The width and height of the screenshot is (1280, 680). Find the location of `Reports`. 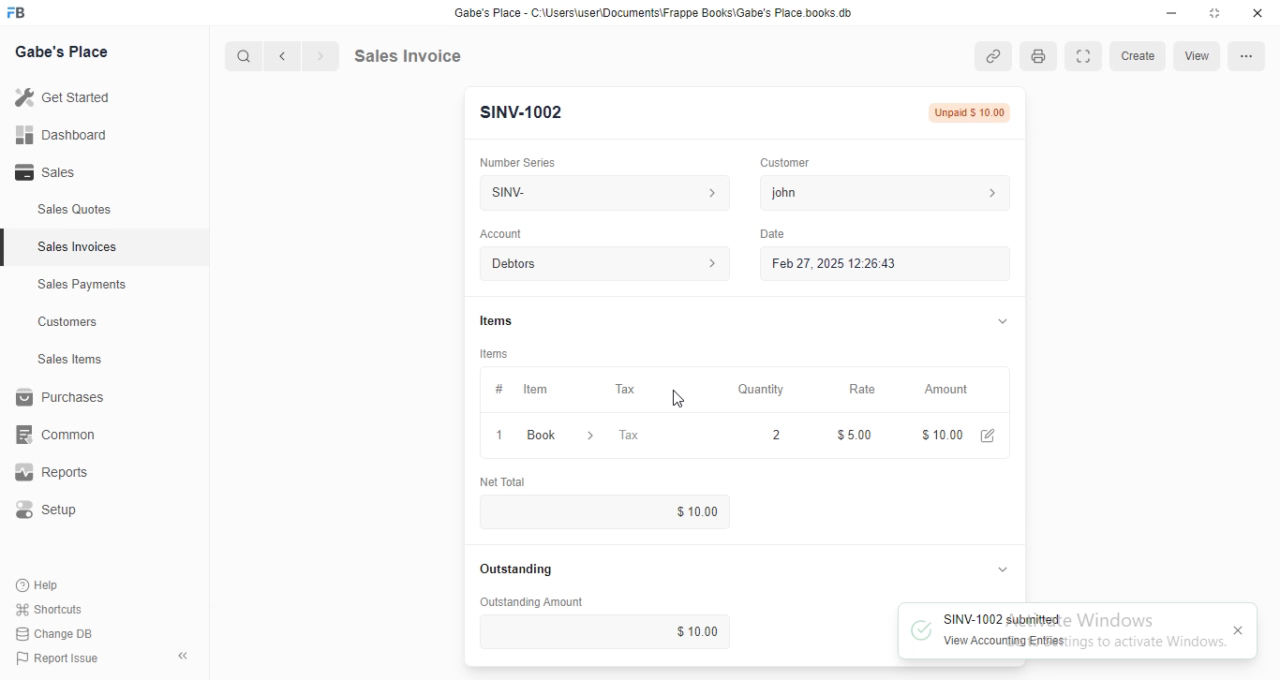

Reports is located at coordinates (49, 473).